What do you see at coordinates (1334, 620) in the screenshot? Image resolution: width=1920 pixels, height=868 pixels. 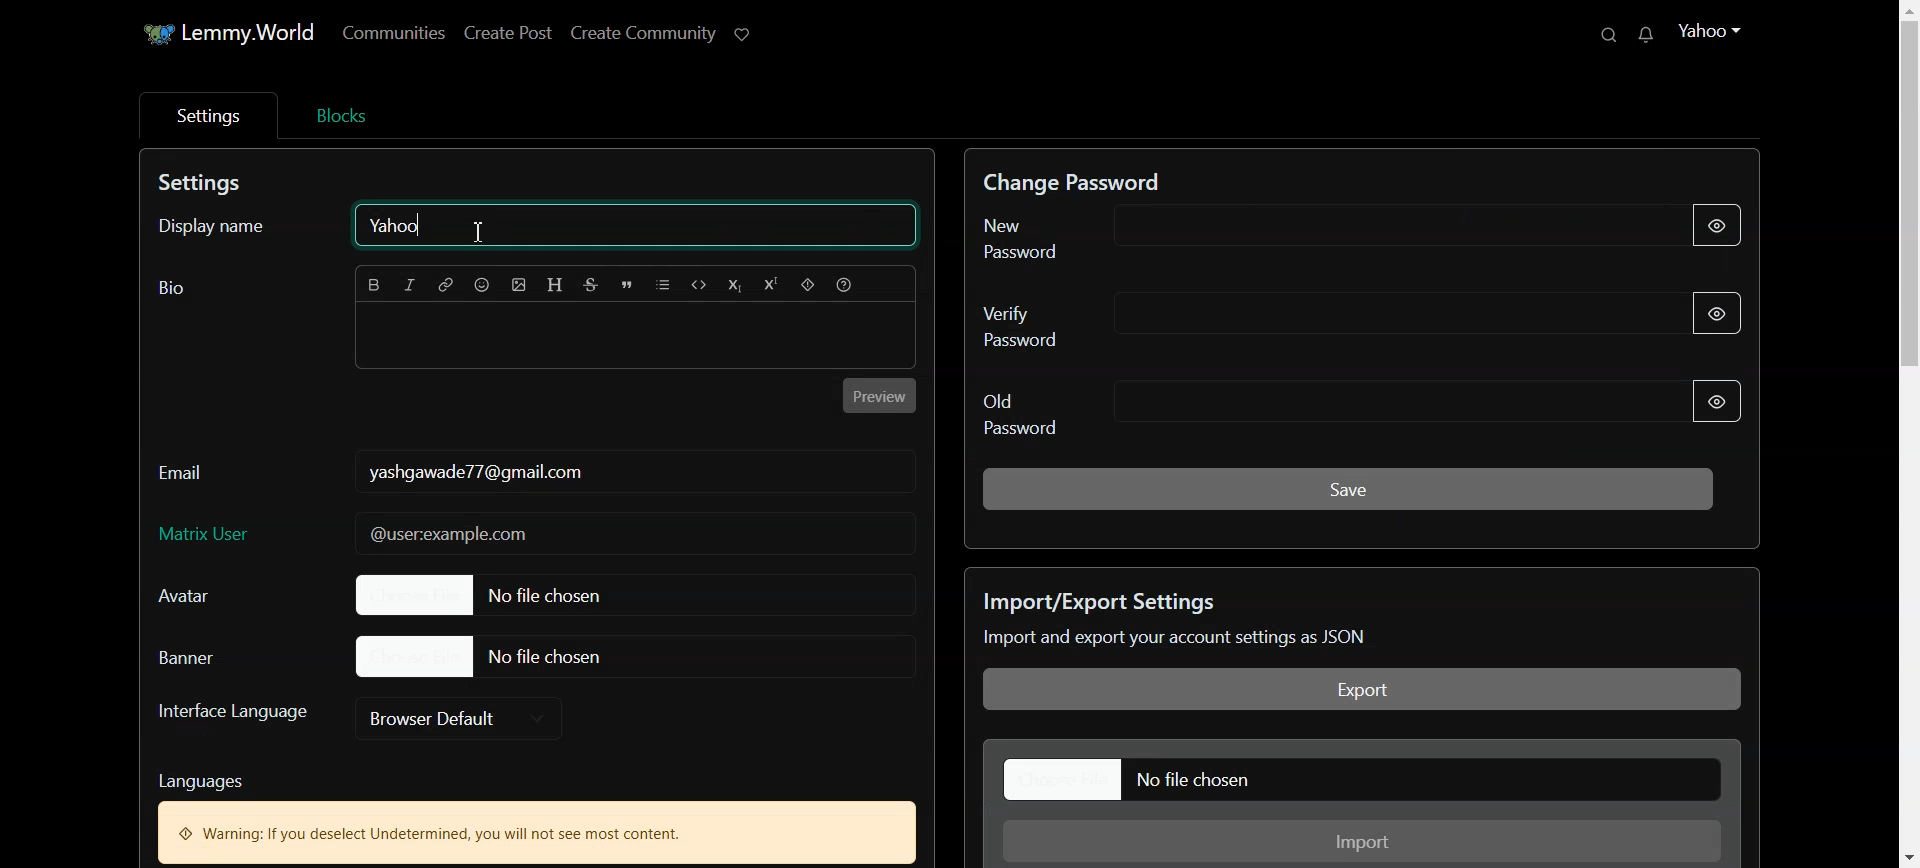 I see `Text` at bounding box center [1334, 620].